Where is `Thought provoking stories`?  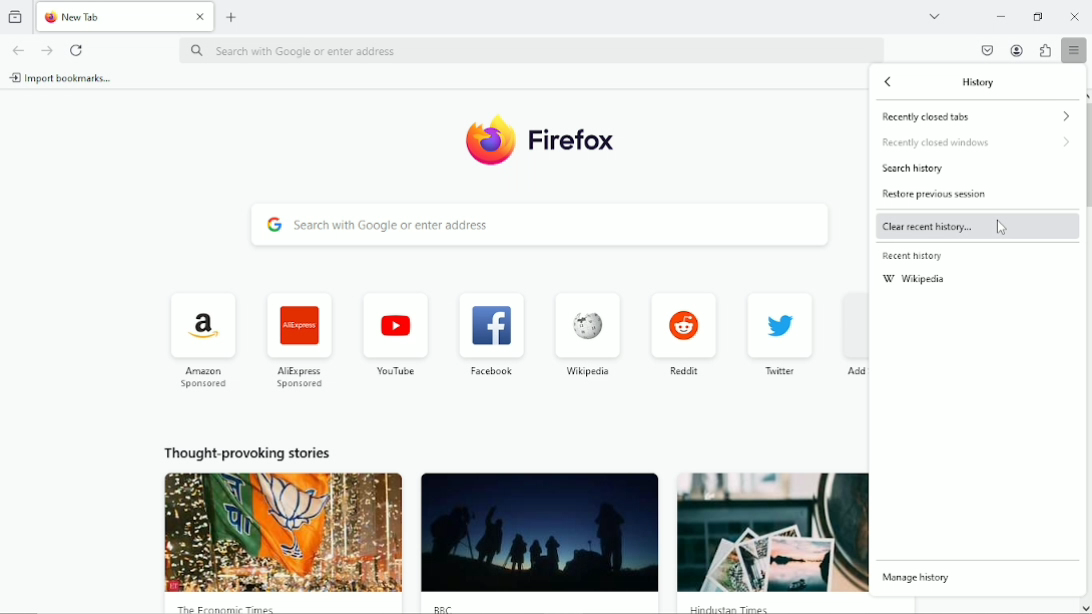 Thought provoking stories is located at coordinates (248, 451).